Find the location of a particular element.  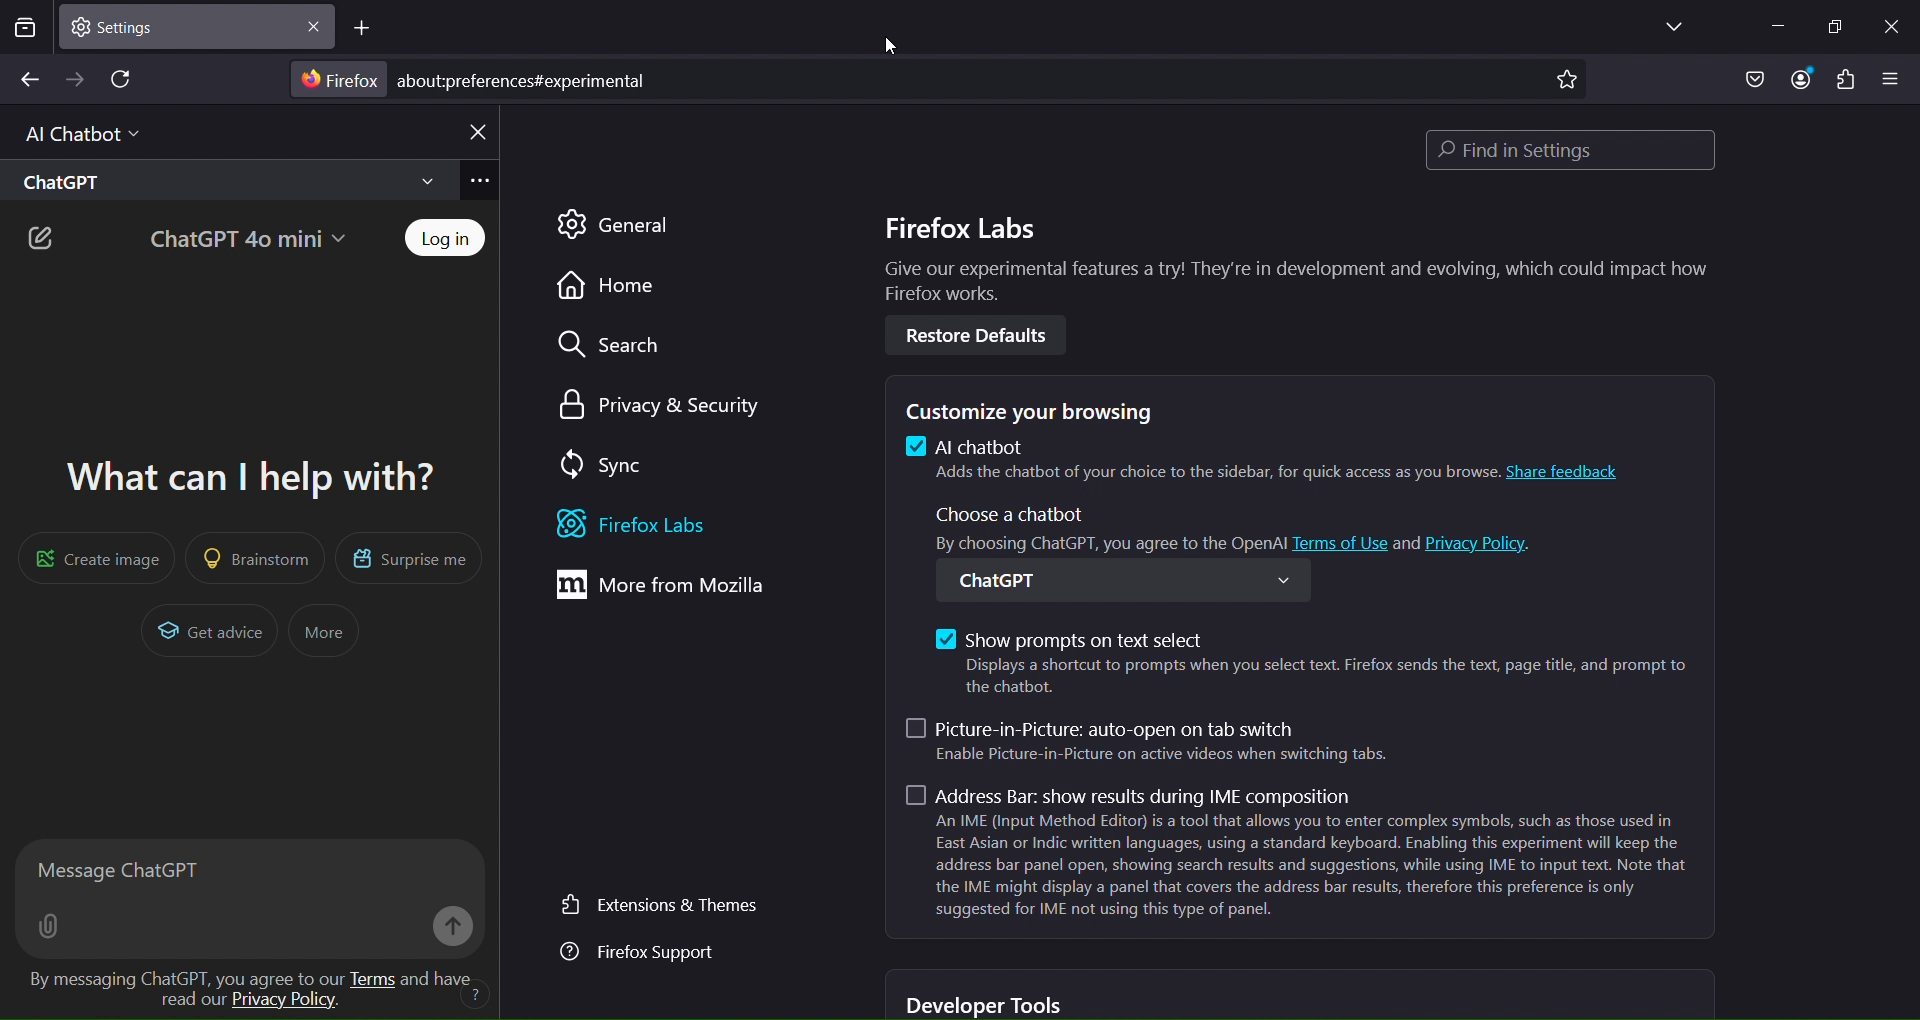

What can | help with? is located at coordinates (242, 471).